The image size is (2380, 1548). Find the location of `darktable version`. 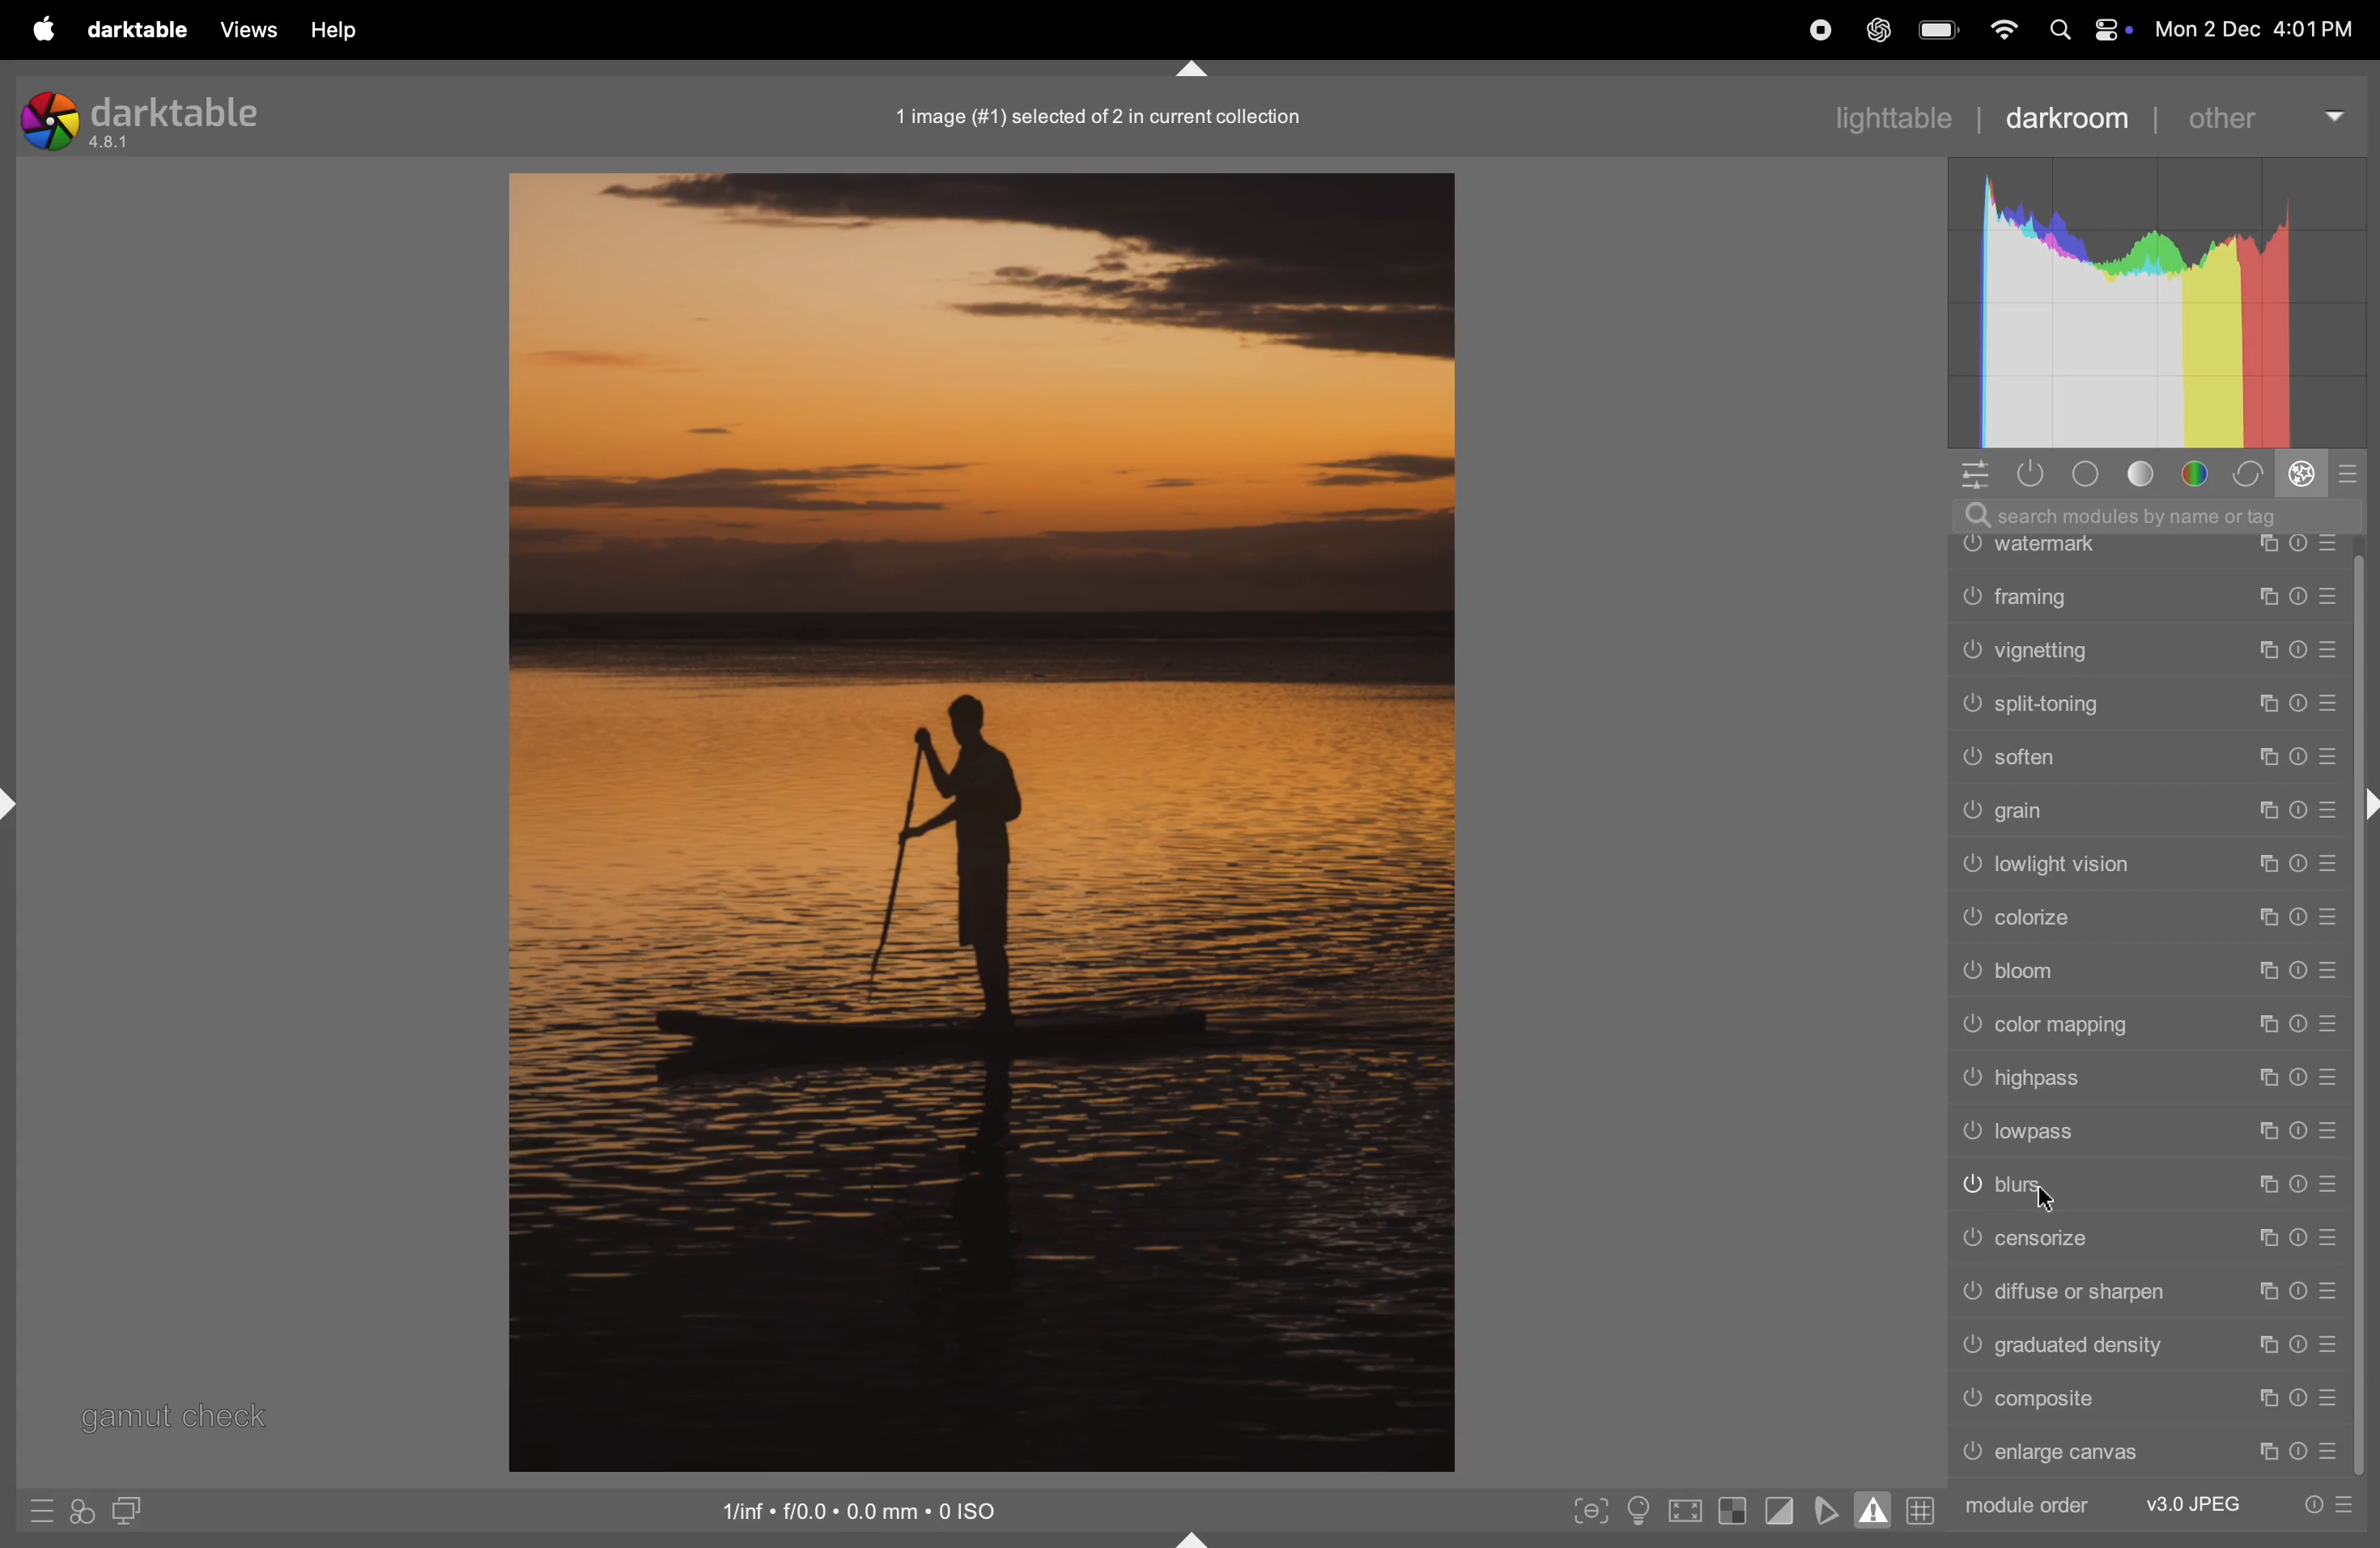

darktable version is located at coordinates (139, 118).